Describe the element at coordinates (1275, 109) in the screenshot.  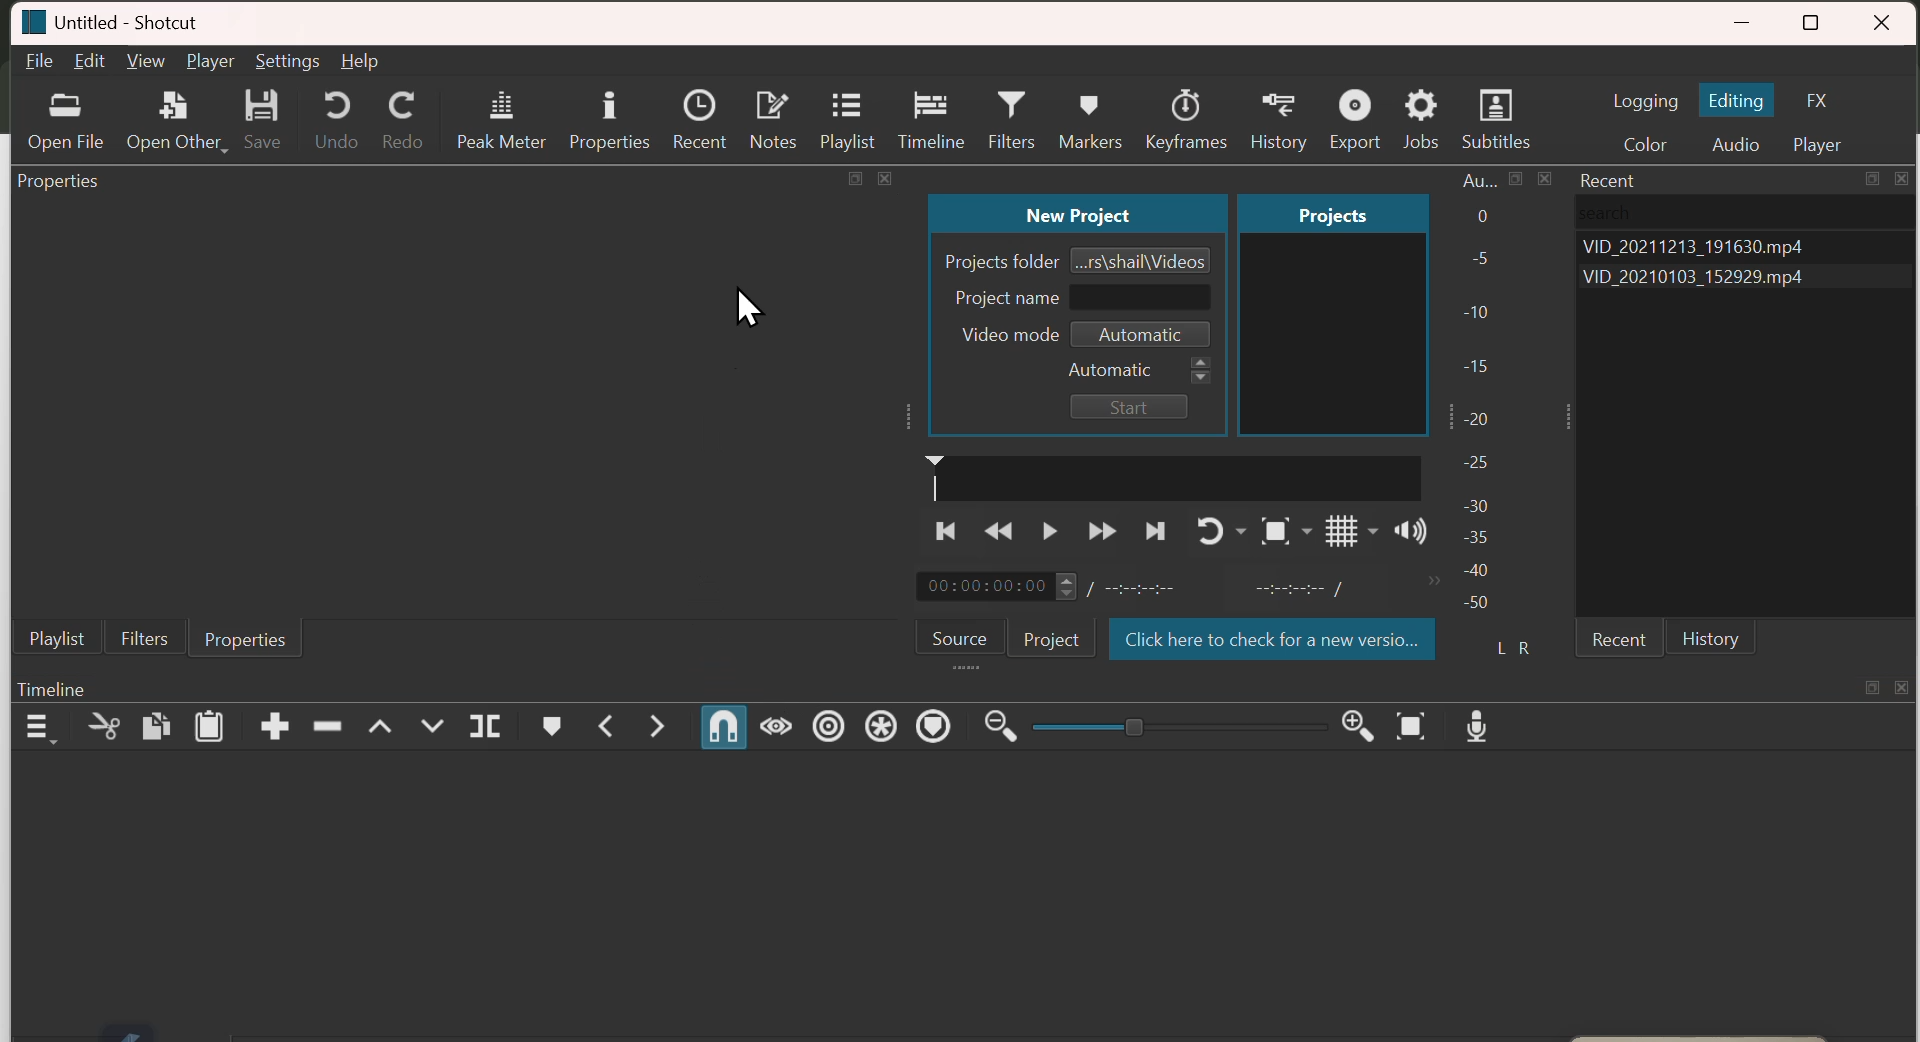
I see `History` at that location.